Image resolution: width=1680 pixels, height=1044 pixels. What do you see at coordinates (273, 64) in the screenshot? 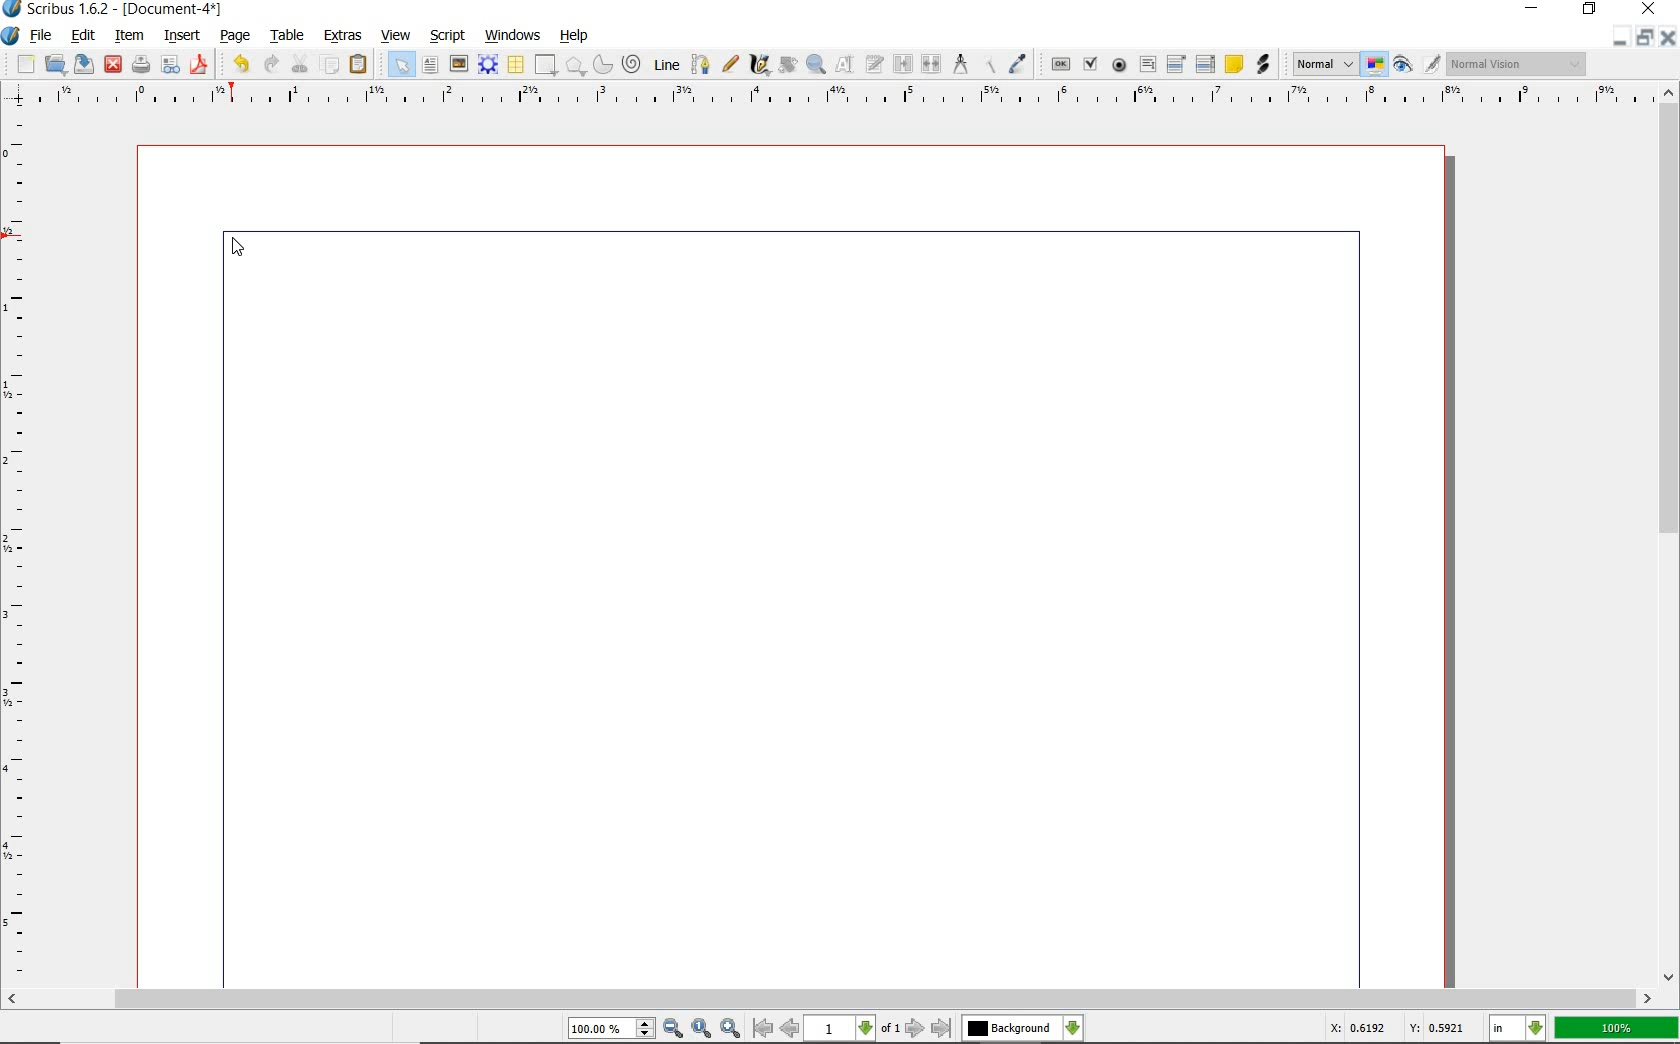
I see `redo` at bounding box center [273, 64].